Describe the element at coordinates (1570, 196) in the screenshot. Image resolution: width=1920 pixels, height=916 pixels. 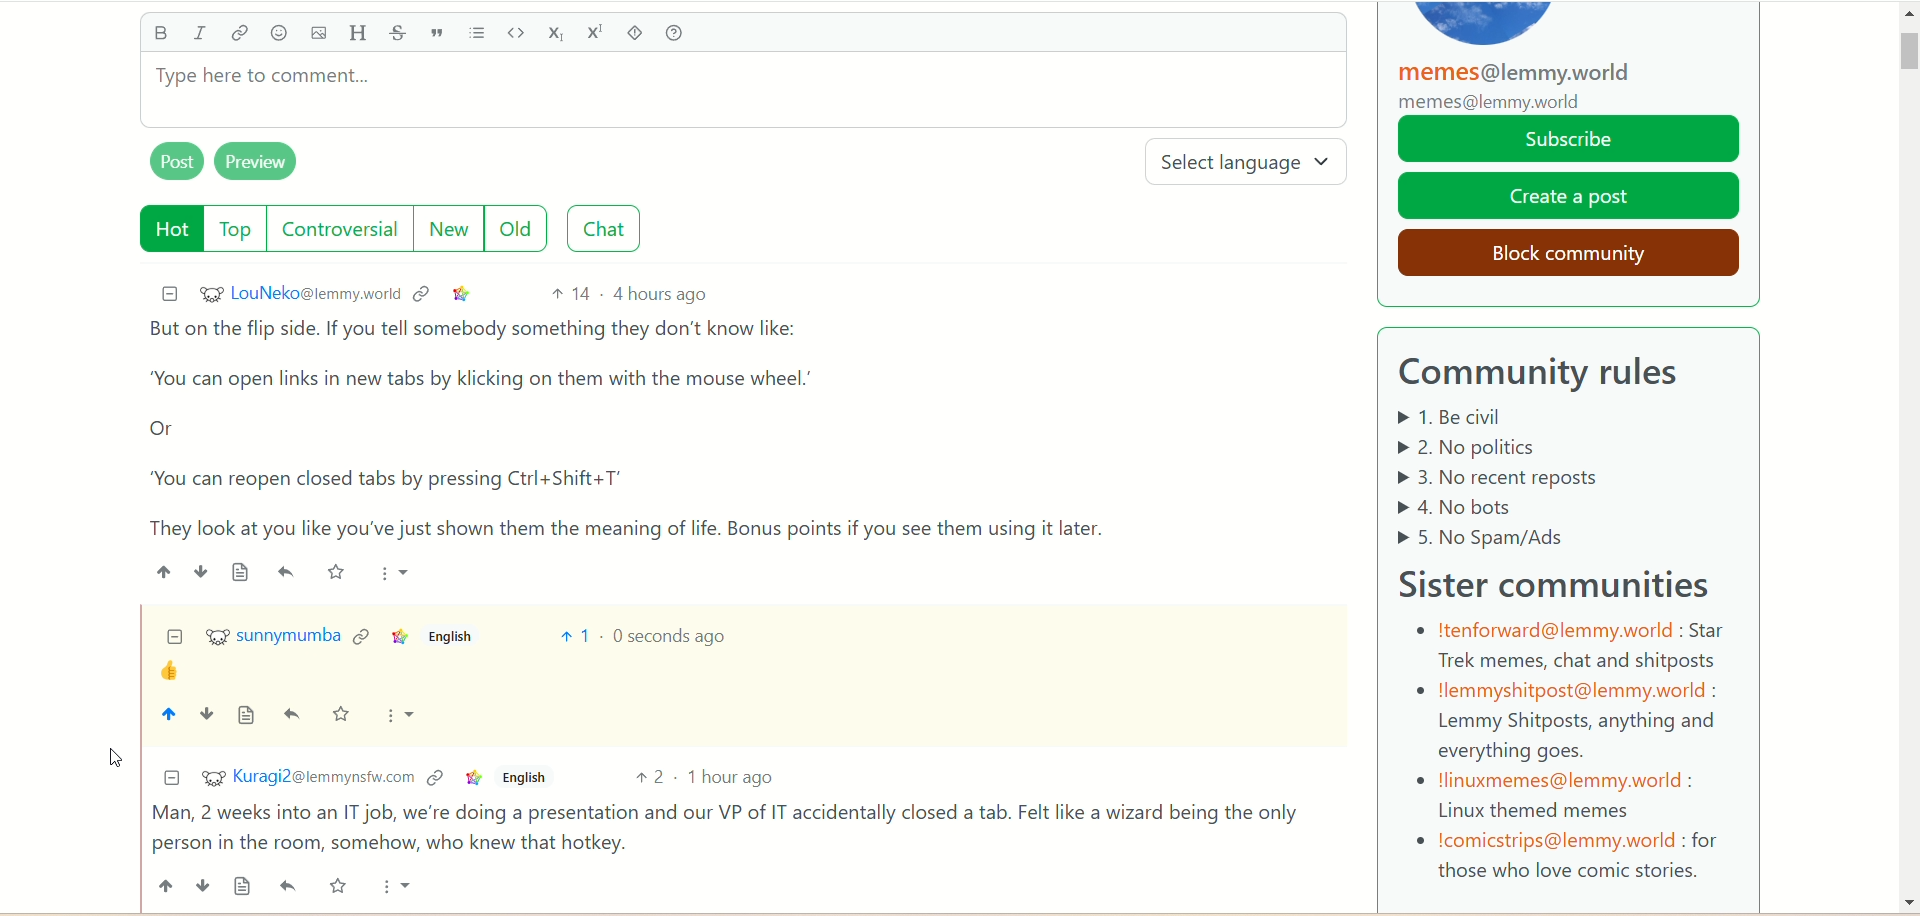
I see `create a post` at that location.